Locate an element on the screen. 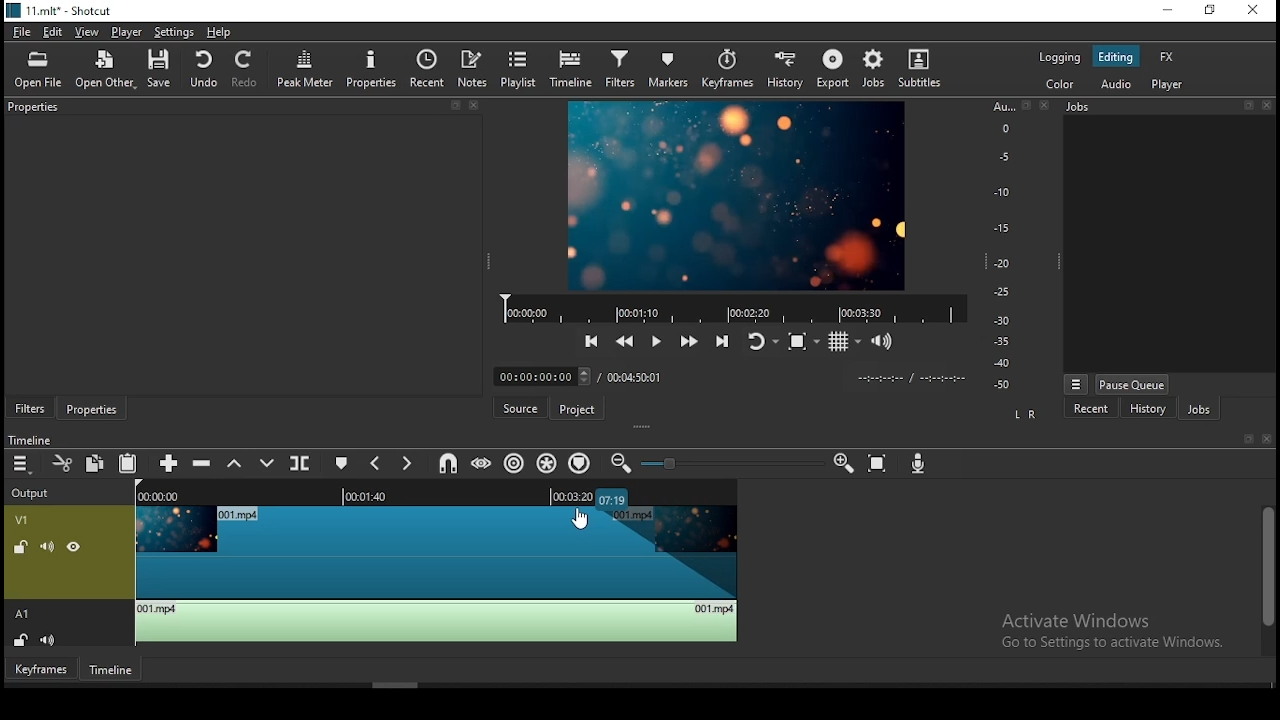 The width and height of the screenshot is (1280, 720). view is located at coordinates (90, 32).